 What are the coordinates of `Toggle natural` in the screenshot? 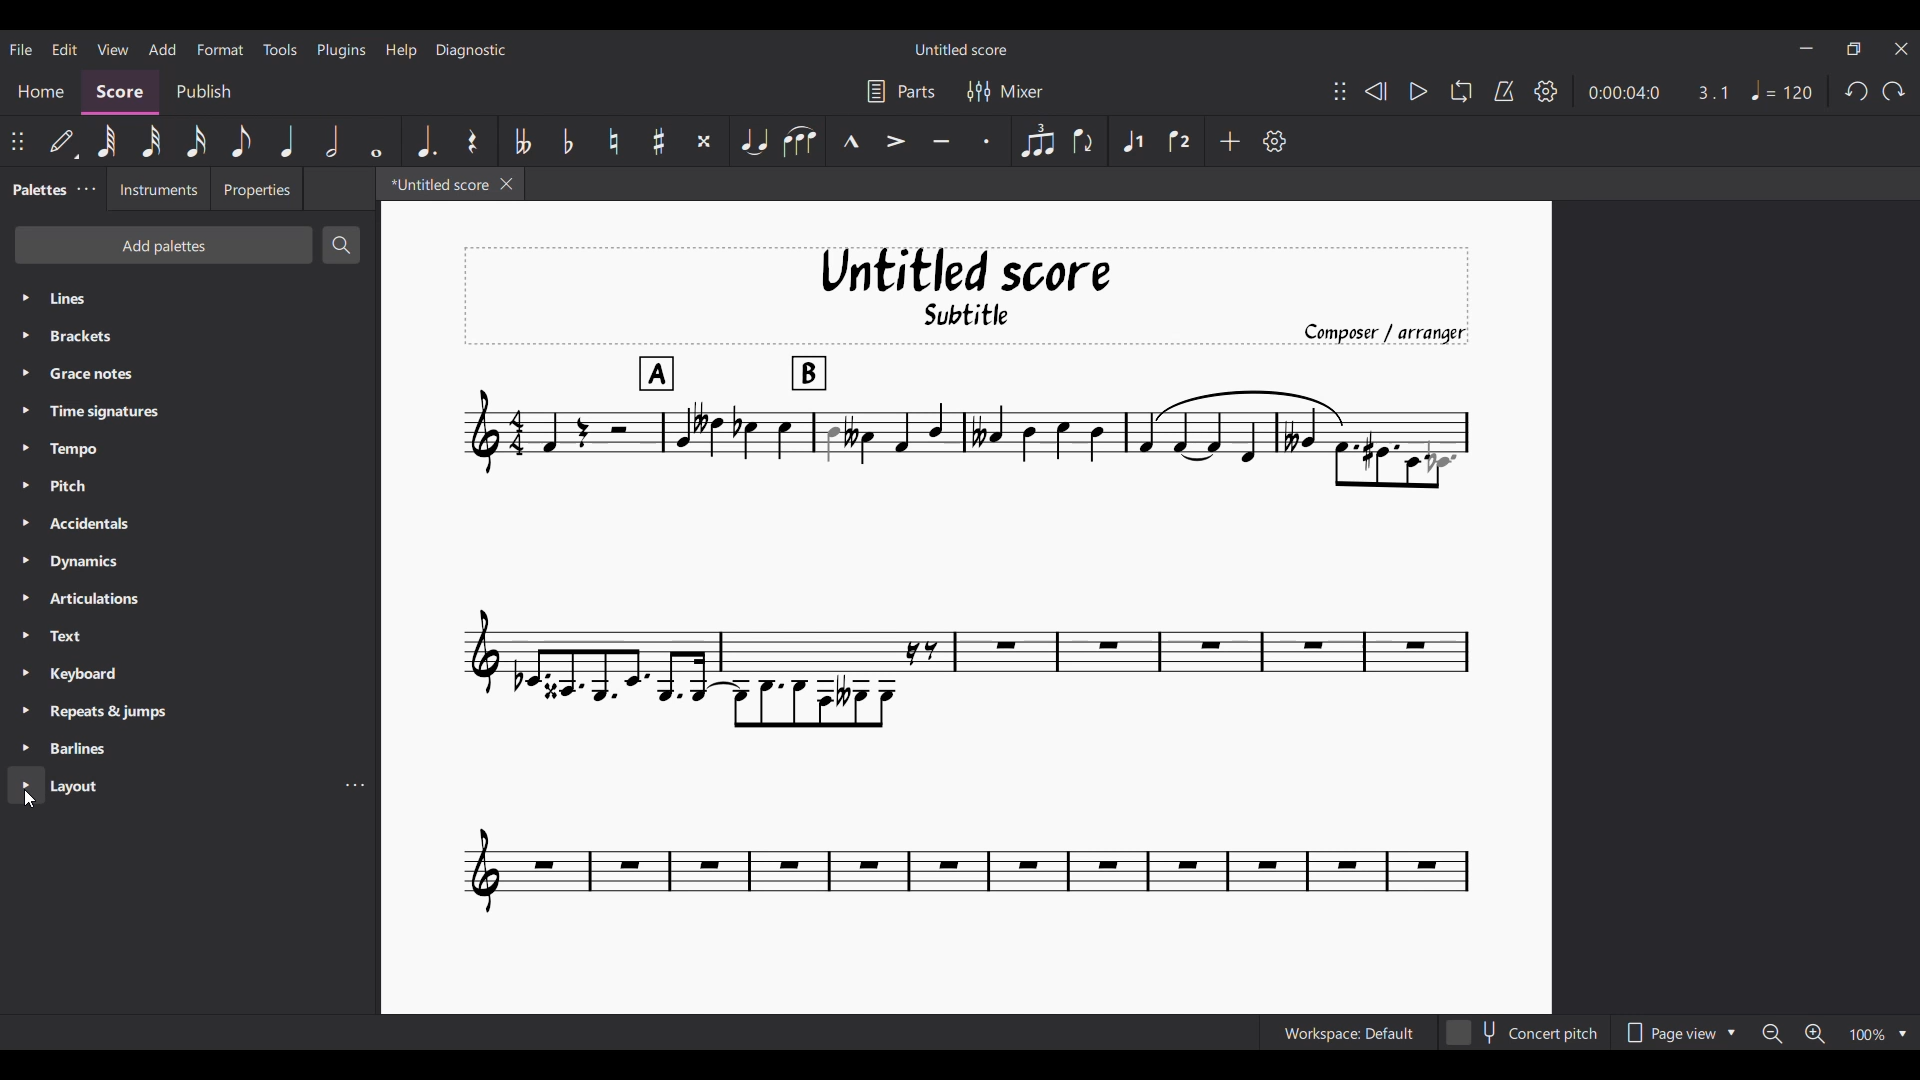 It's located at (615, 141).